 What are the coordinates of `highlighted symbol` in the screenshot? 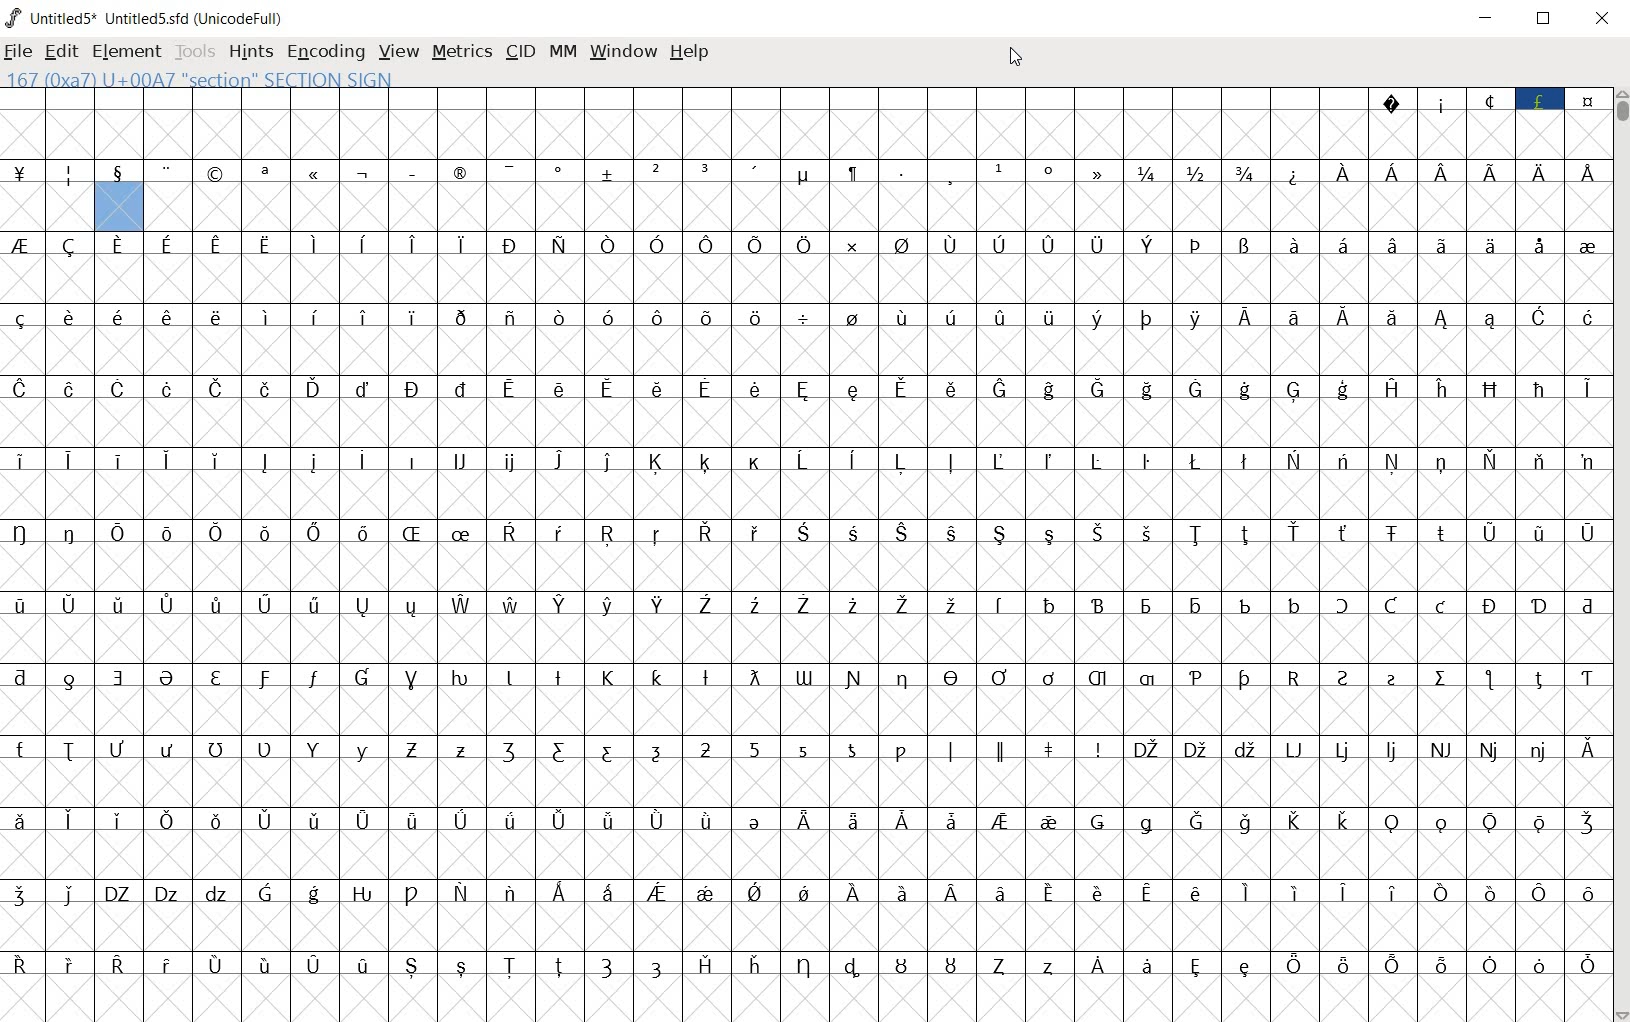 It's located at (461, 483).